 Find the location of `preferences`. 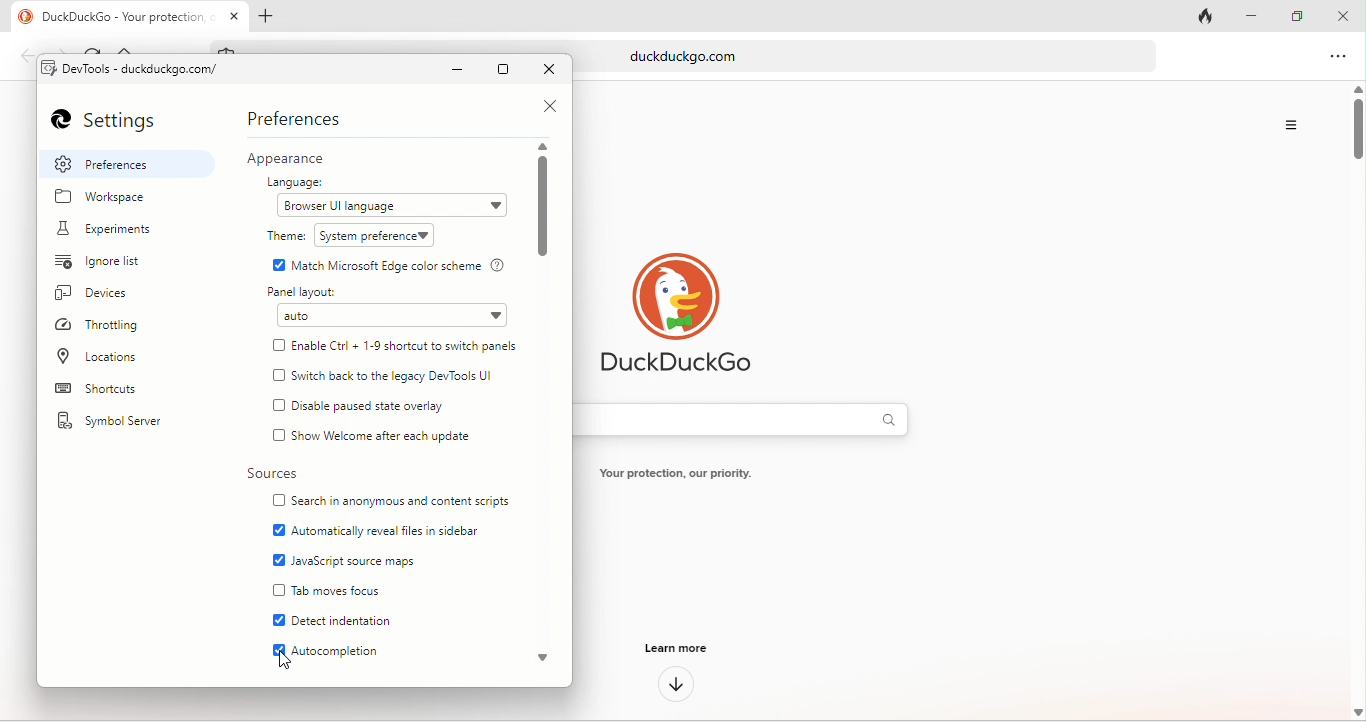

preferences is located at coordinates (300, 118).